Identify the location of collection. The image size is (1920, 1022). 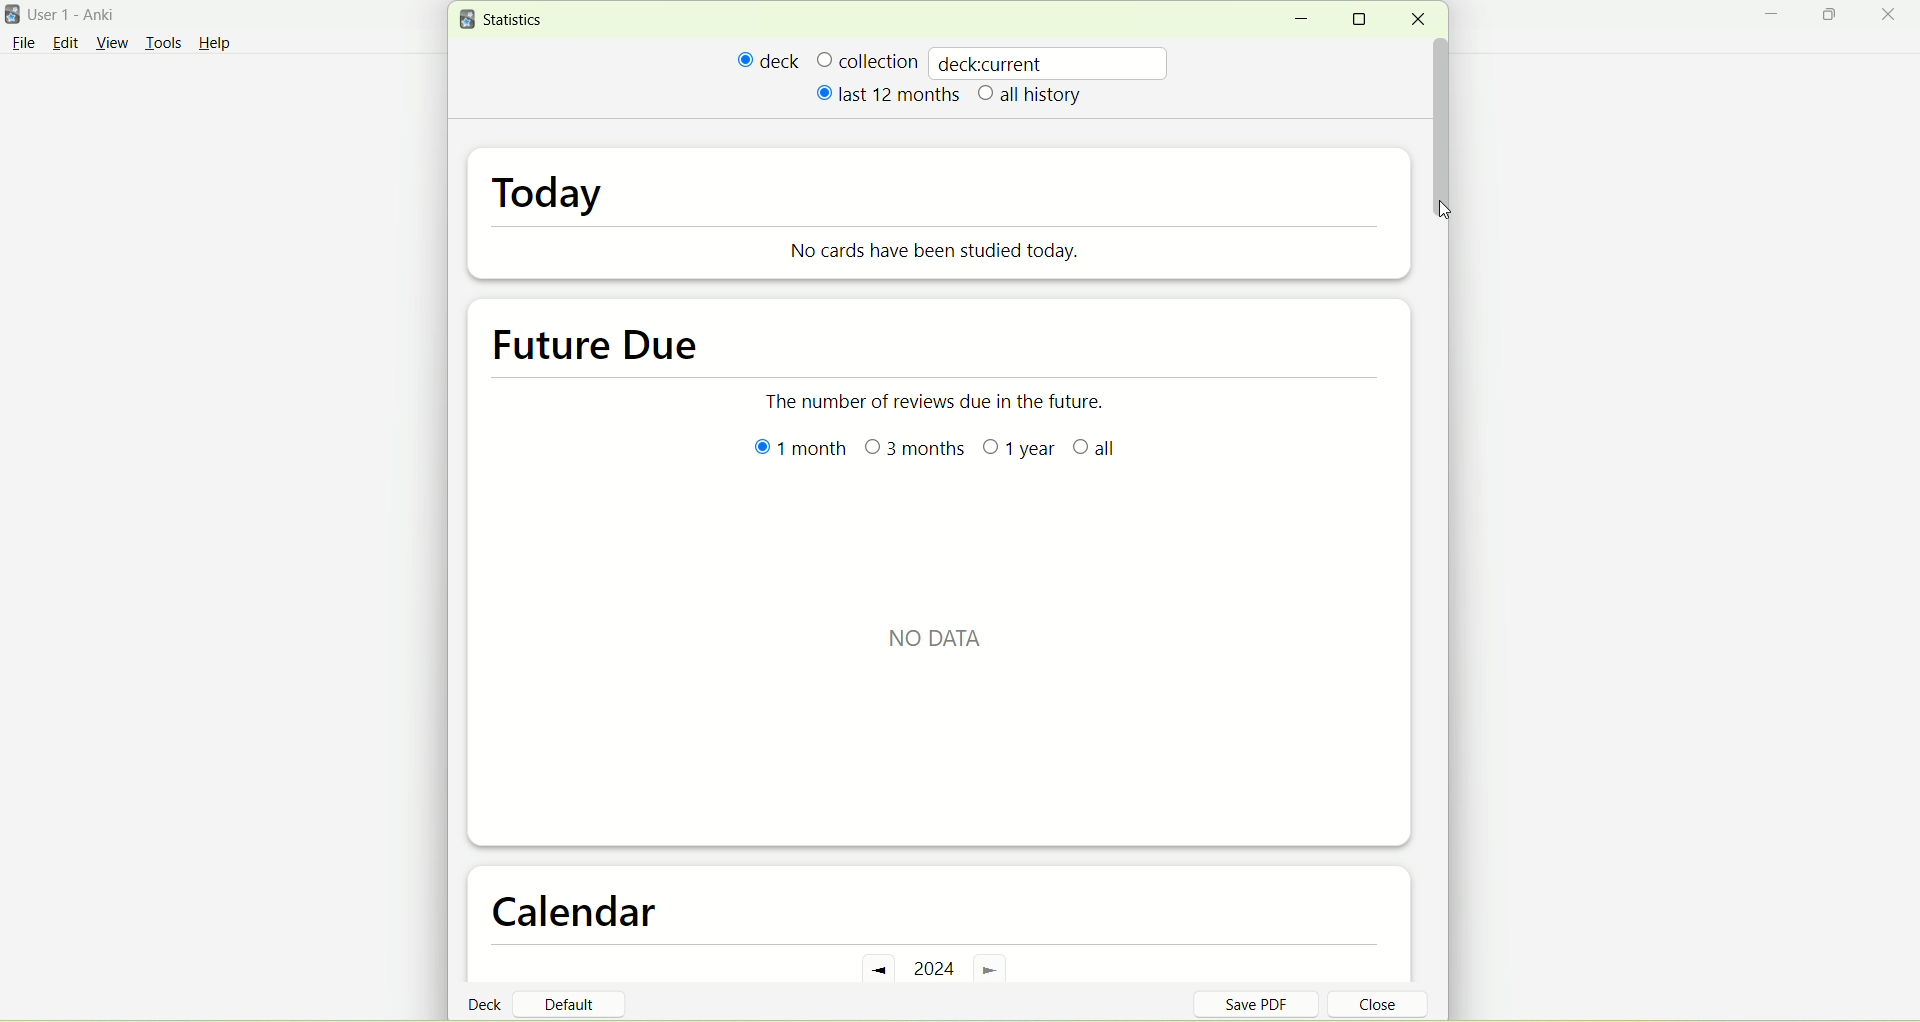
(867, 60).